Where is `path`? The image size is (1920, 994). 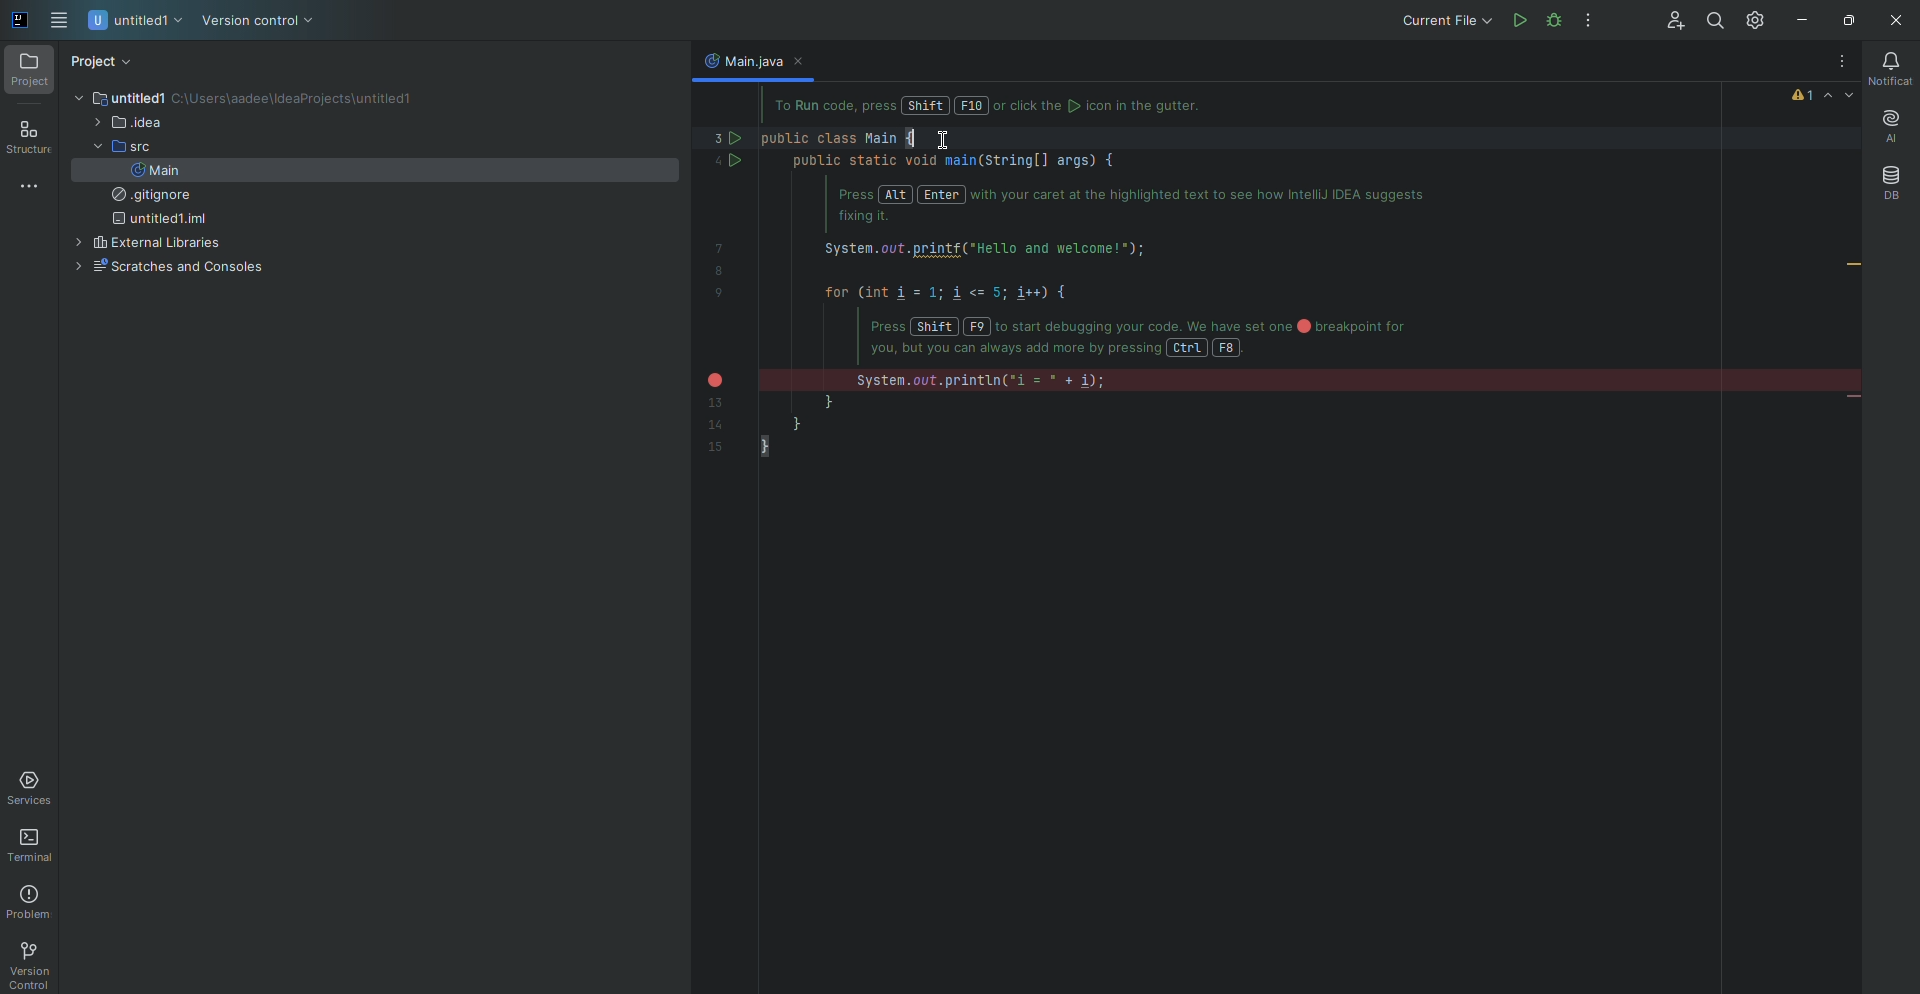
path is located at coordinates (298, 100).